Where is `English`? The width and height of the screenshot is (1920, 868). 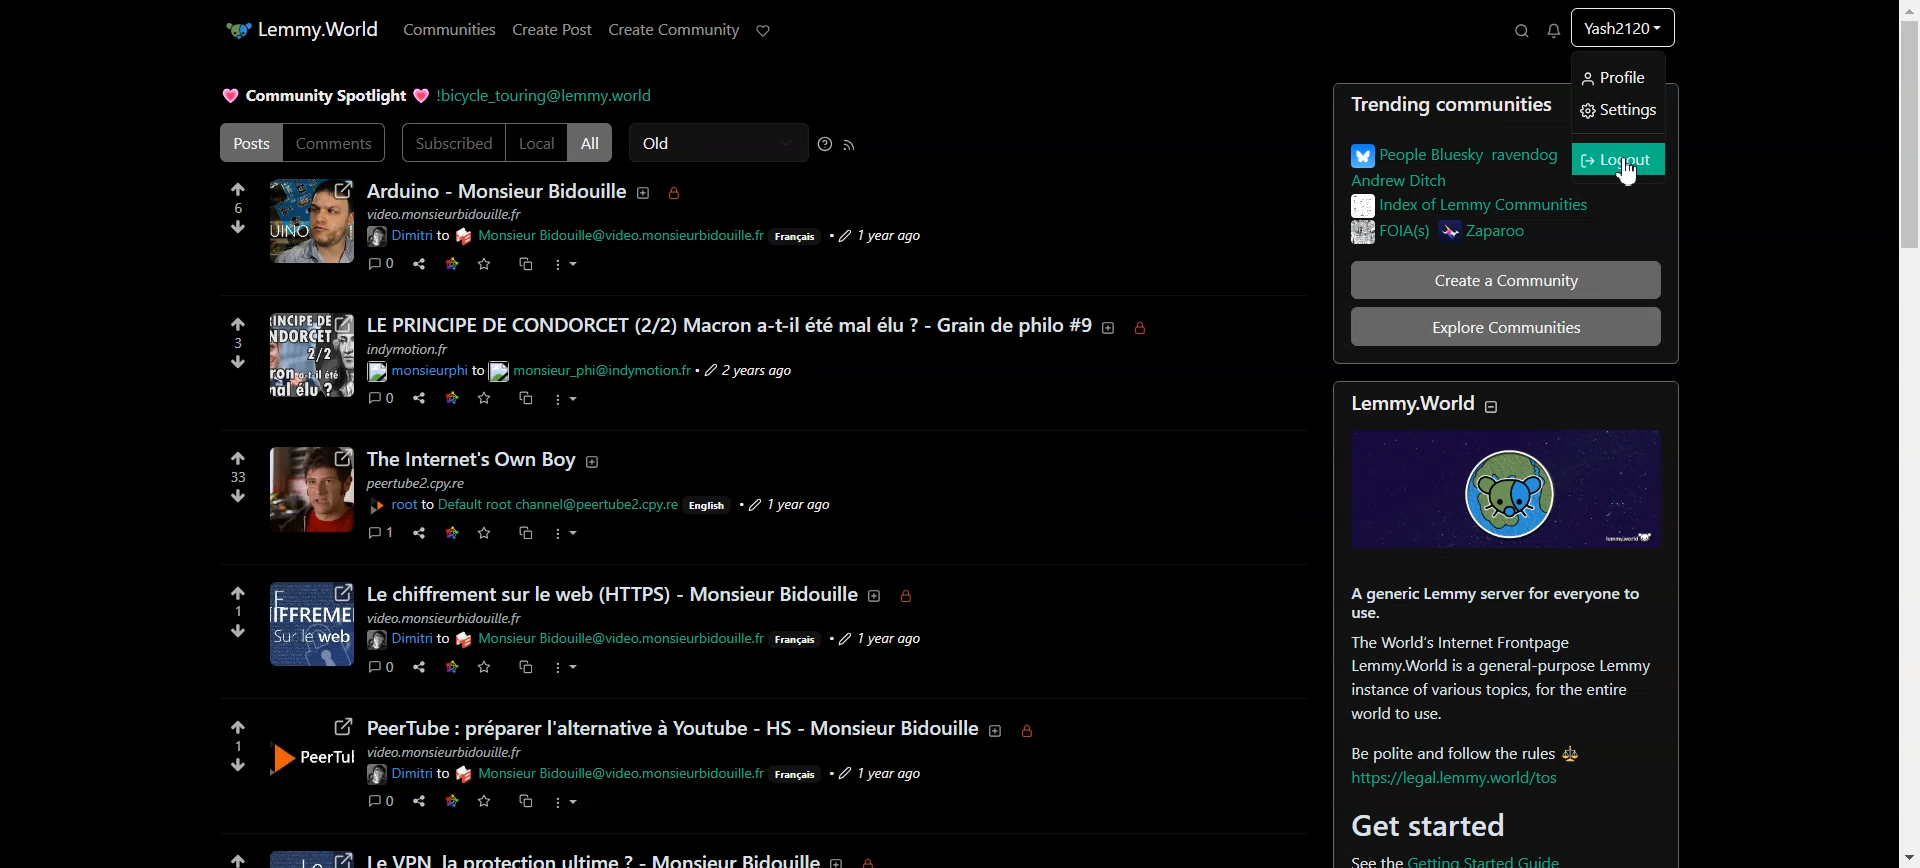
English is located at coordinates (712, 507).